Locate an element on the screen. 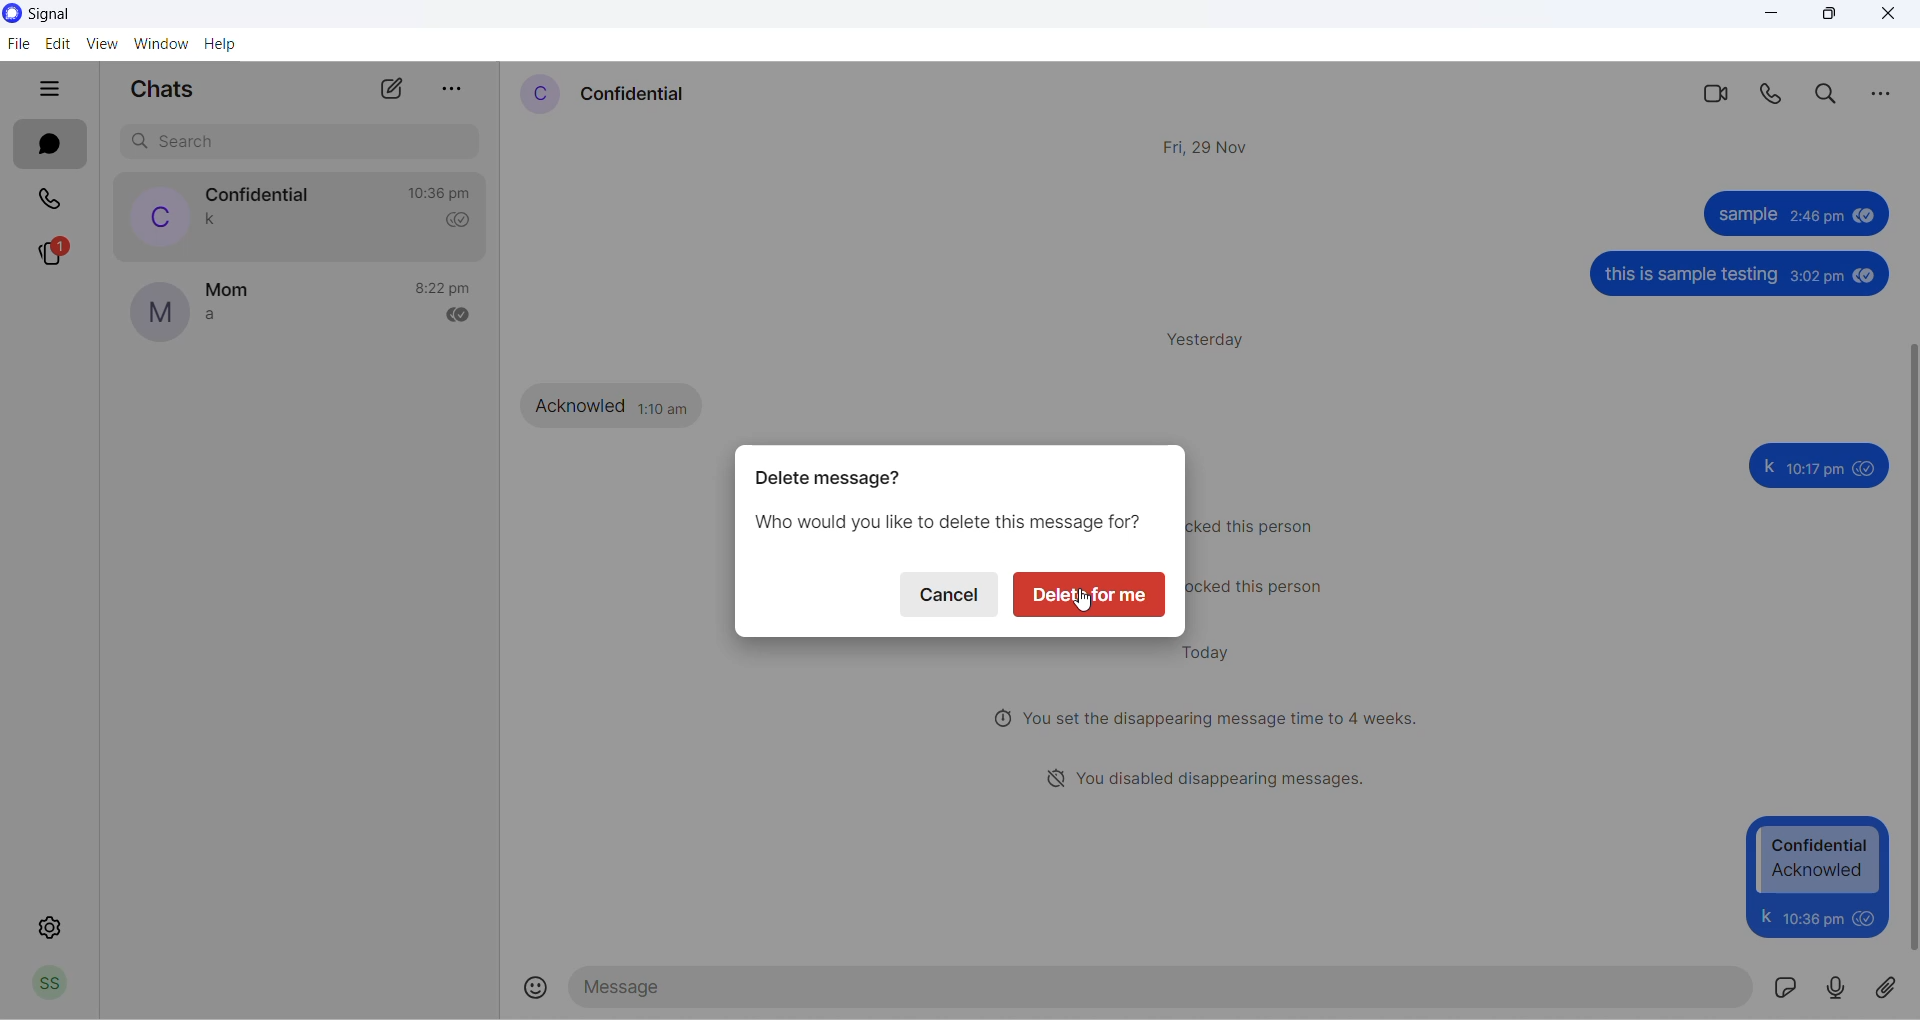 The width and height of the screenshot is (1920, 1020). sample is located at coordinates (1744, 218).